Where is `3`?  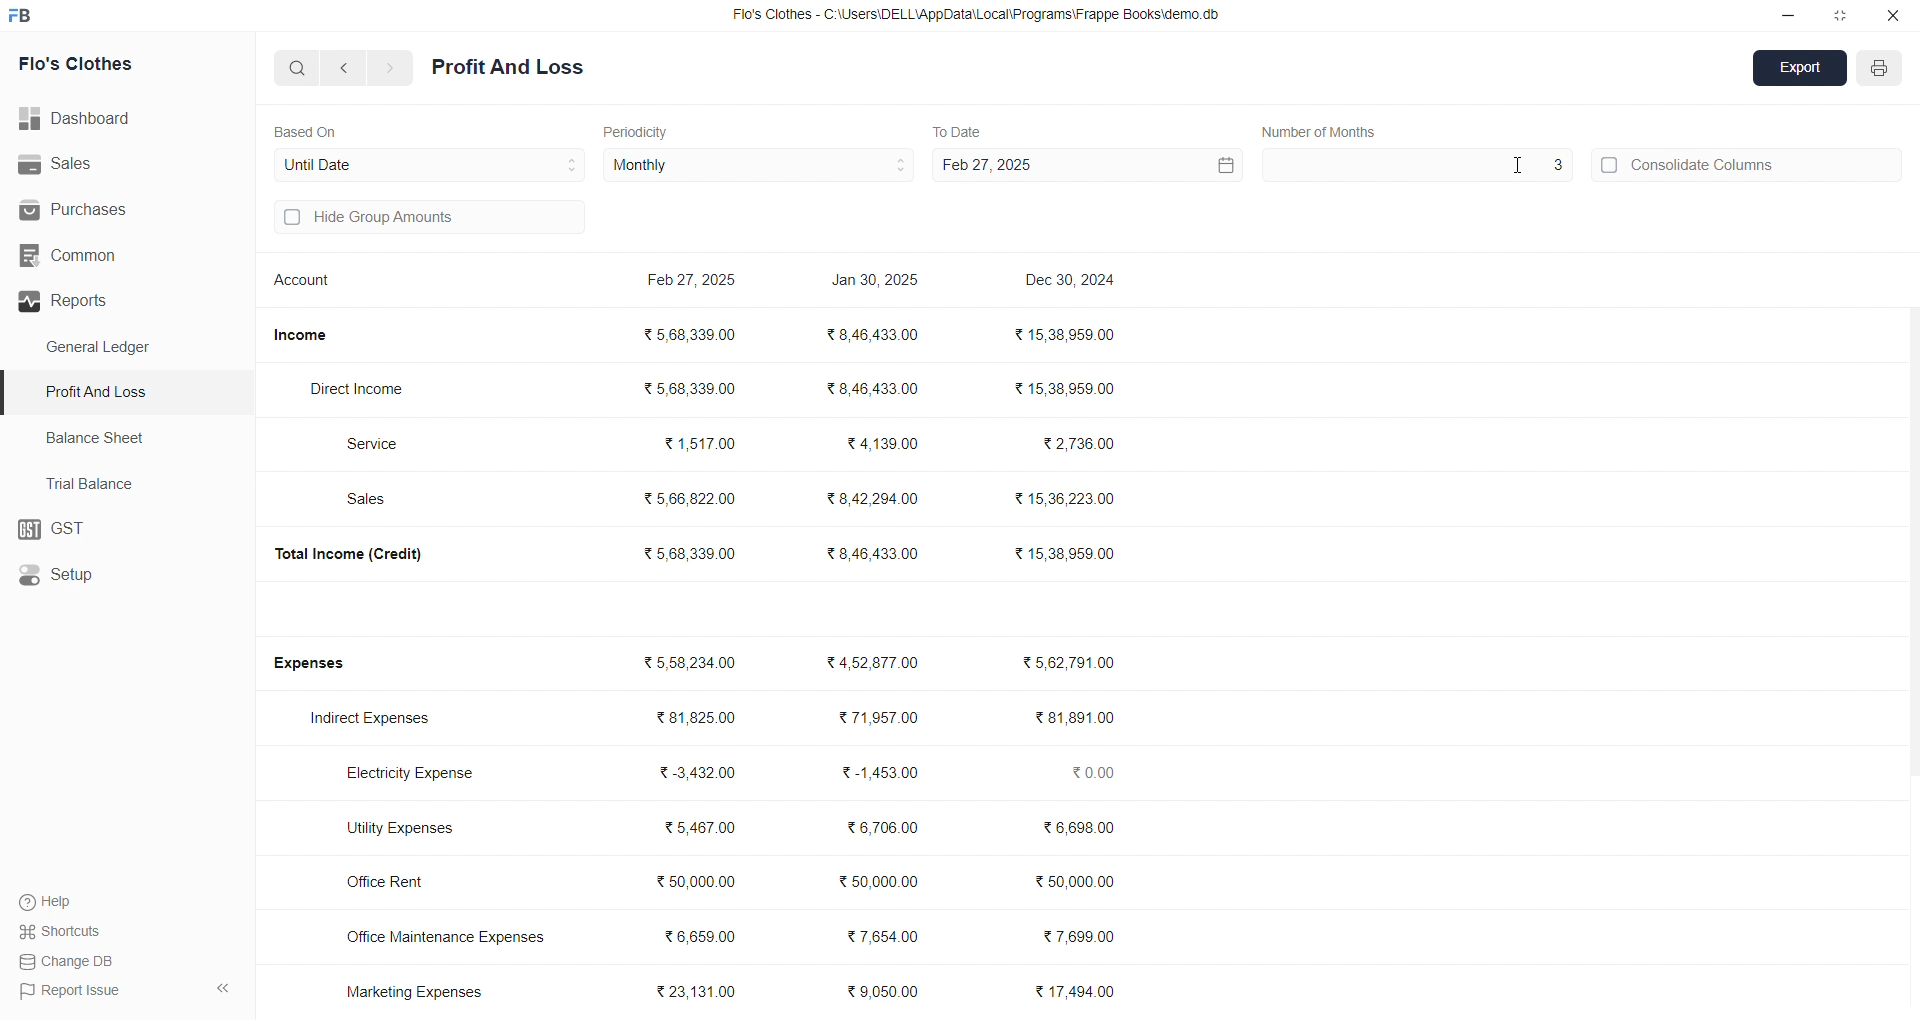 3 is located at coordinates (1415, 165).